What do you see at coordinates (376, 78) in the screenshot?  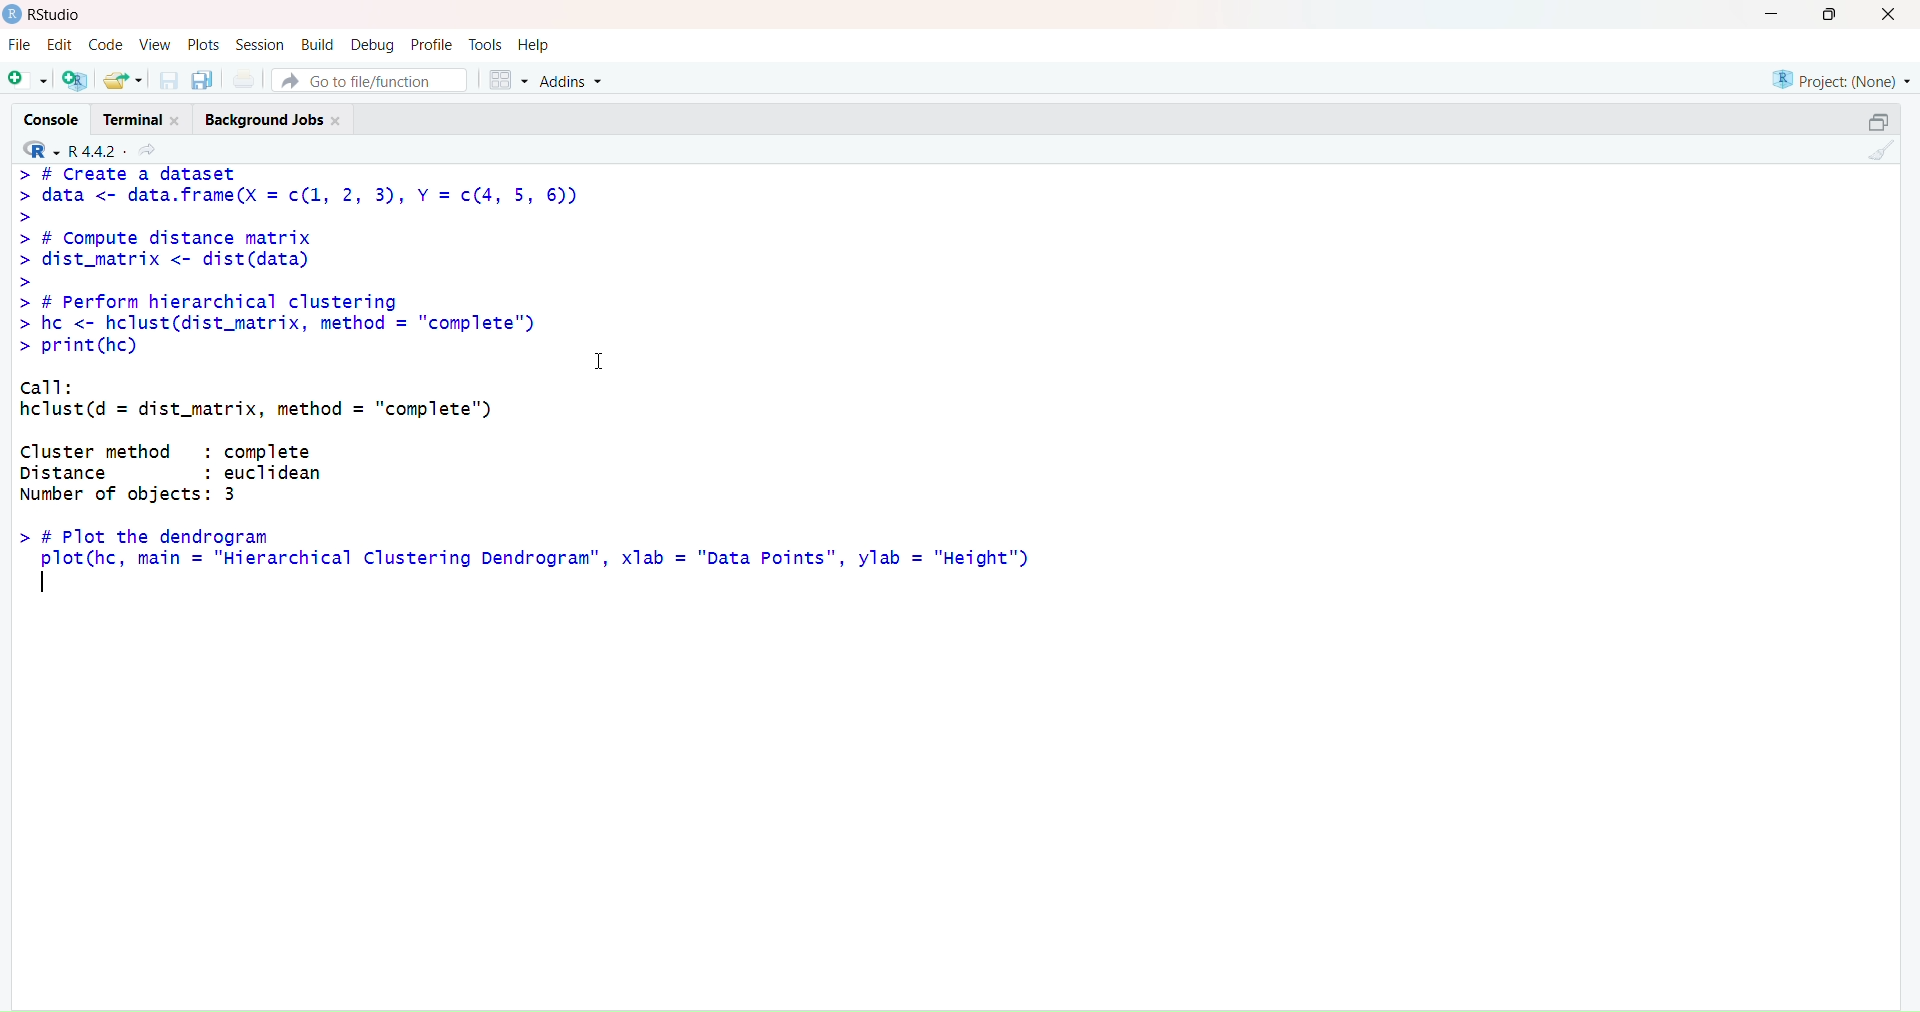 I see `Go to file/function` at bounding box center [376, 78].